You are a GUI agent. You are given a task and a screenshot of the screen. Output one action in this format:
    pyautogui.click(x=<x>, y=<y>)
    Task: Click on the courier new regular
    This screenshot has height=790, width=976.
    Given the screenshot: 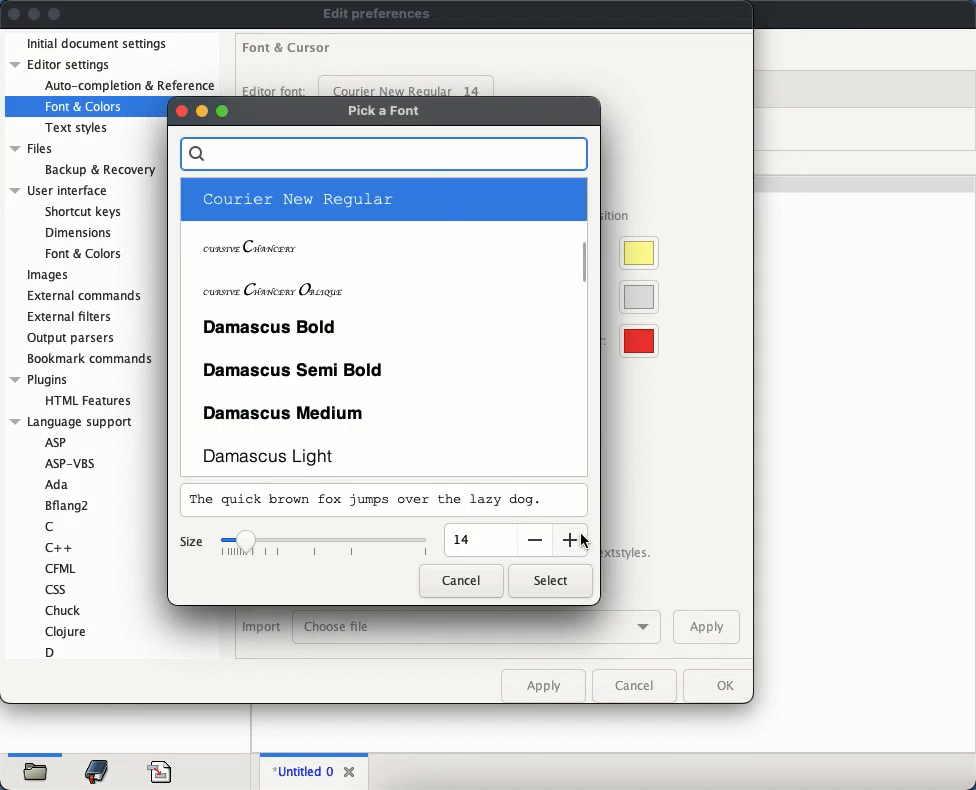 What is the action you would take?
    pyautogui.click(x=407, y=85)
    